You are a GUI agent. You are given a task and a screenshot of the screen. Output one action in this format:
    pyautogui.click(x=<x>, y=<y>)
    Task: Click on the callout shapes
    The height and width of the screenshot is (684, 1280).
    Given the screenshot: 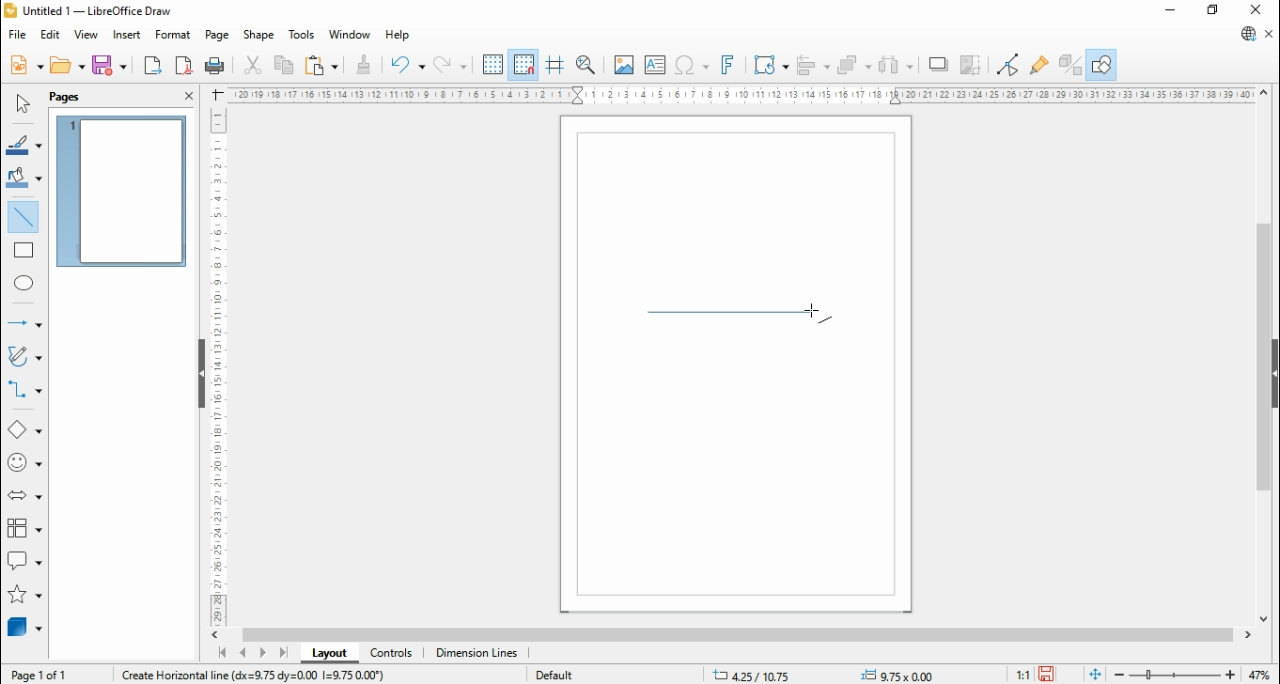 What is the action you would take?
    pyautogui.click(x=25, y=560)
    